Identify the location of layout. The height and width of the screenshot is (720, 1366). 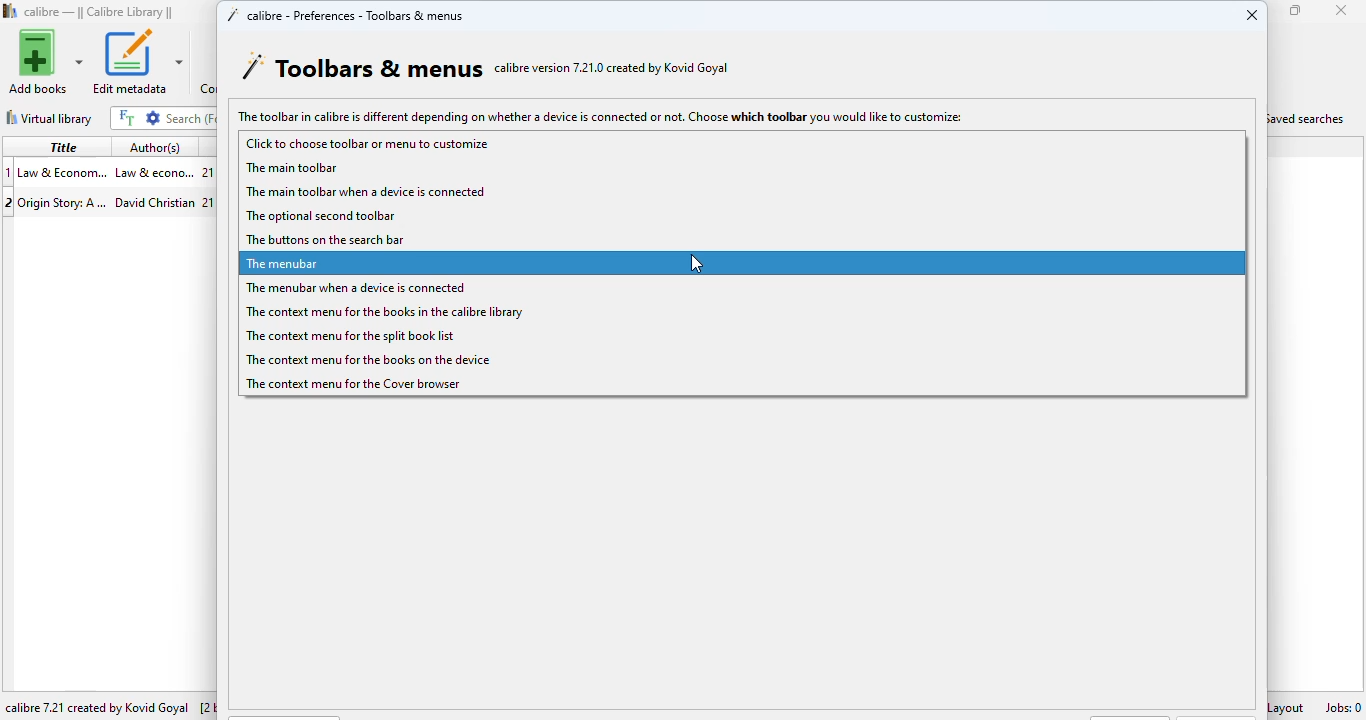
(1289, 706).